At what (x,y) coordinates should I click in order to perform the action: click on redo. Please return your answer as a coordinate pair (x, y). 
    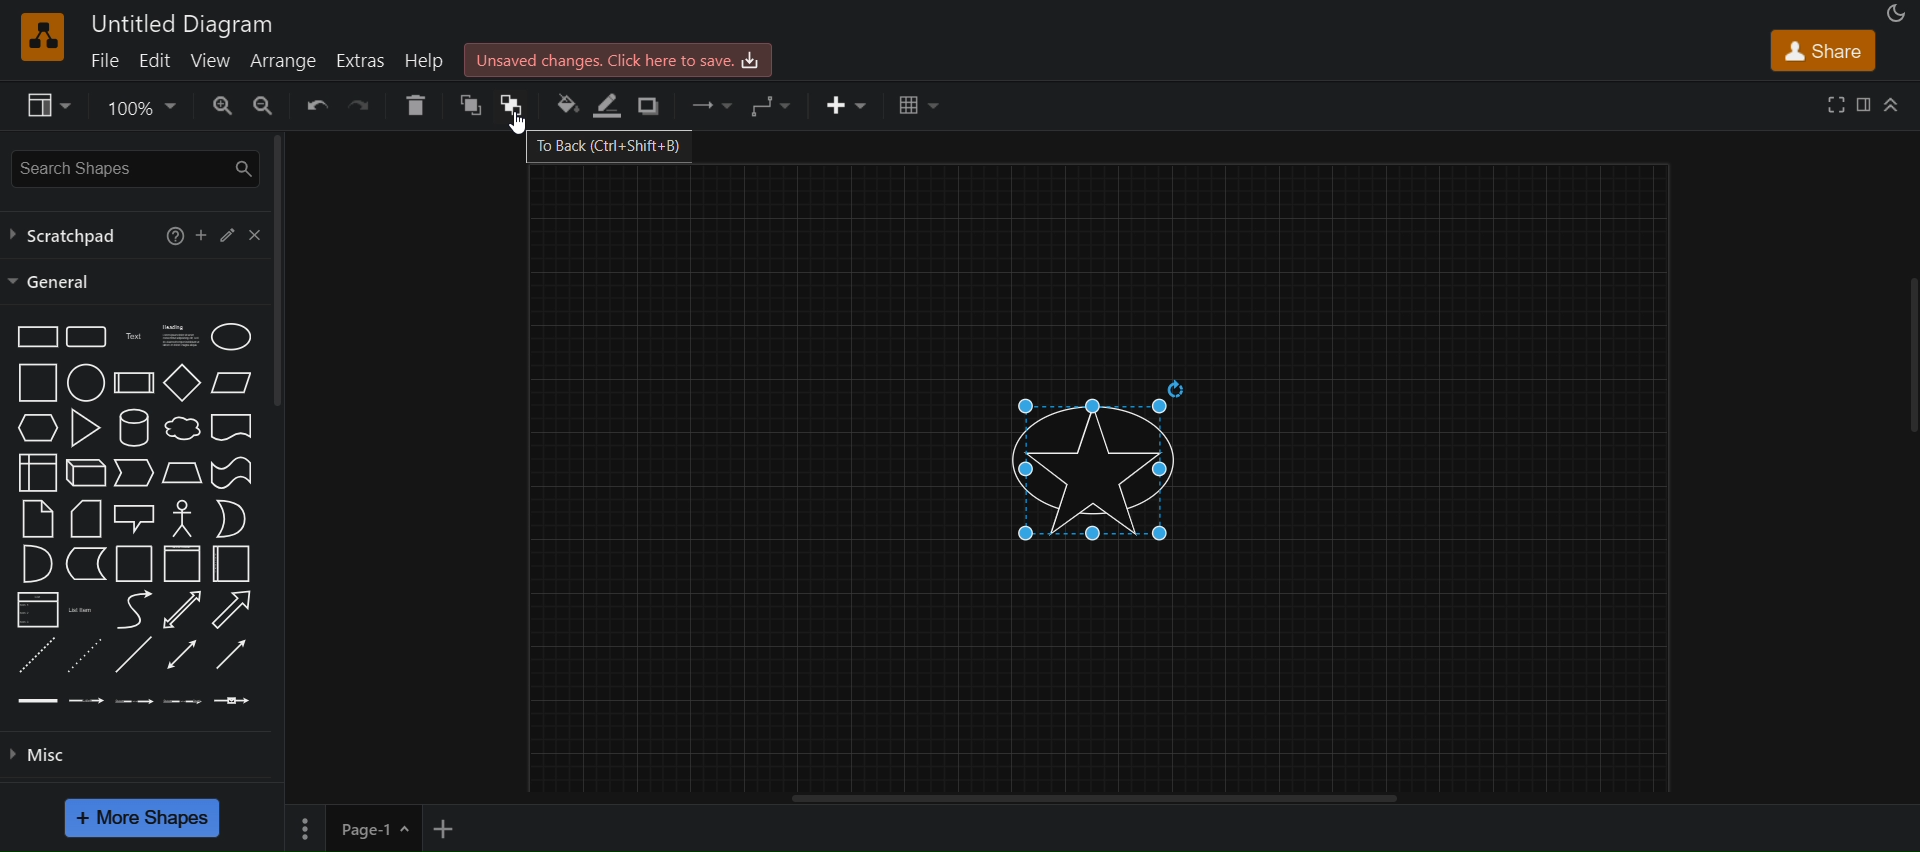
    Looking at the image, I should click on (364, 105).